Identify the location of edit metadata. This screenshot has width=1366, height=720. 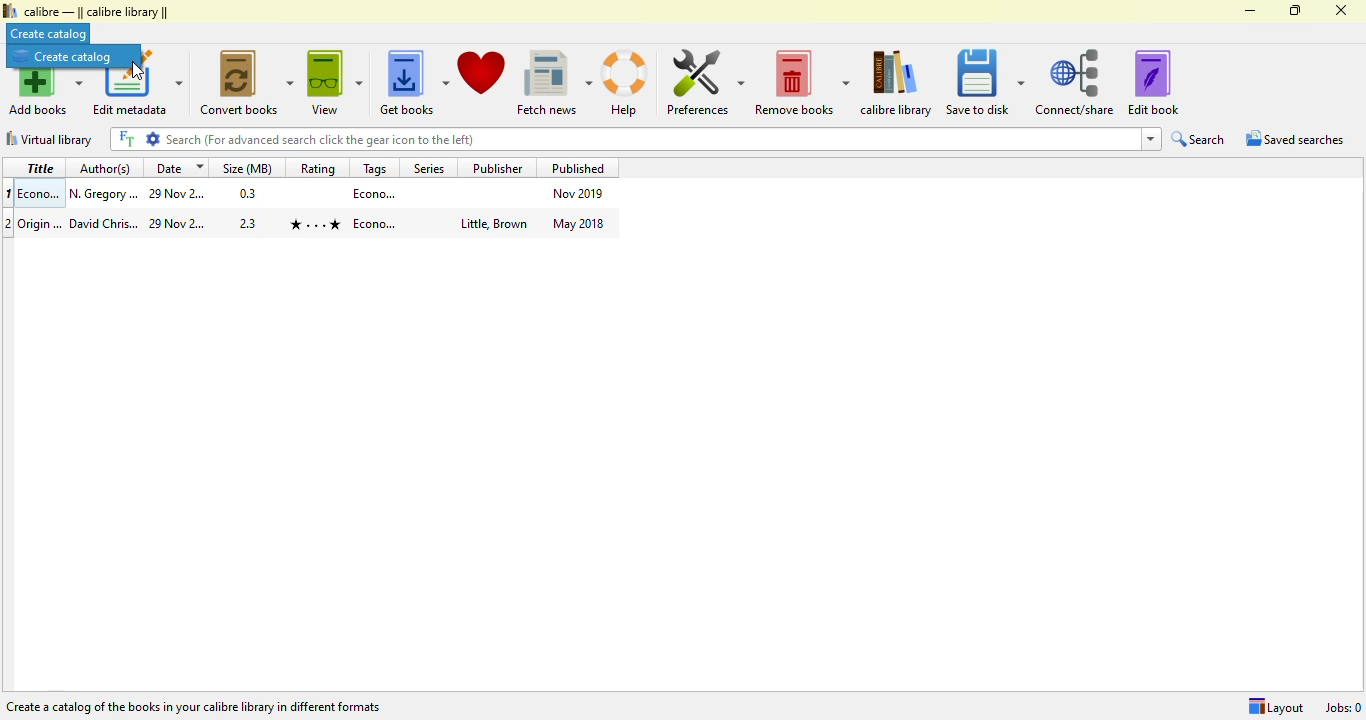
(137, 95).